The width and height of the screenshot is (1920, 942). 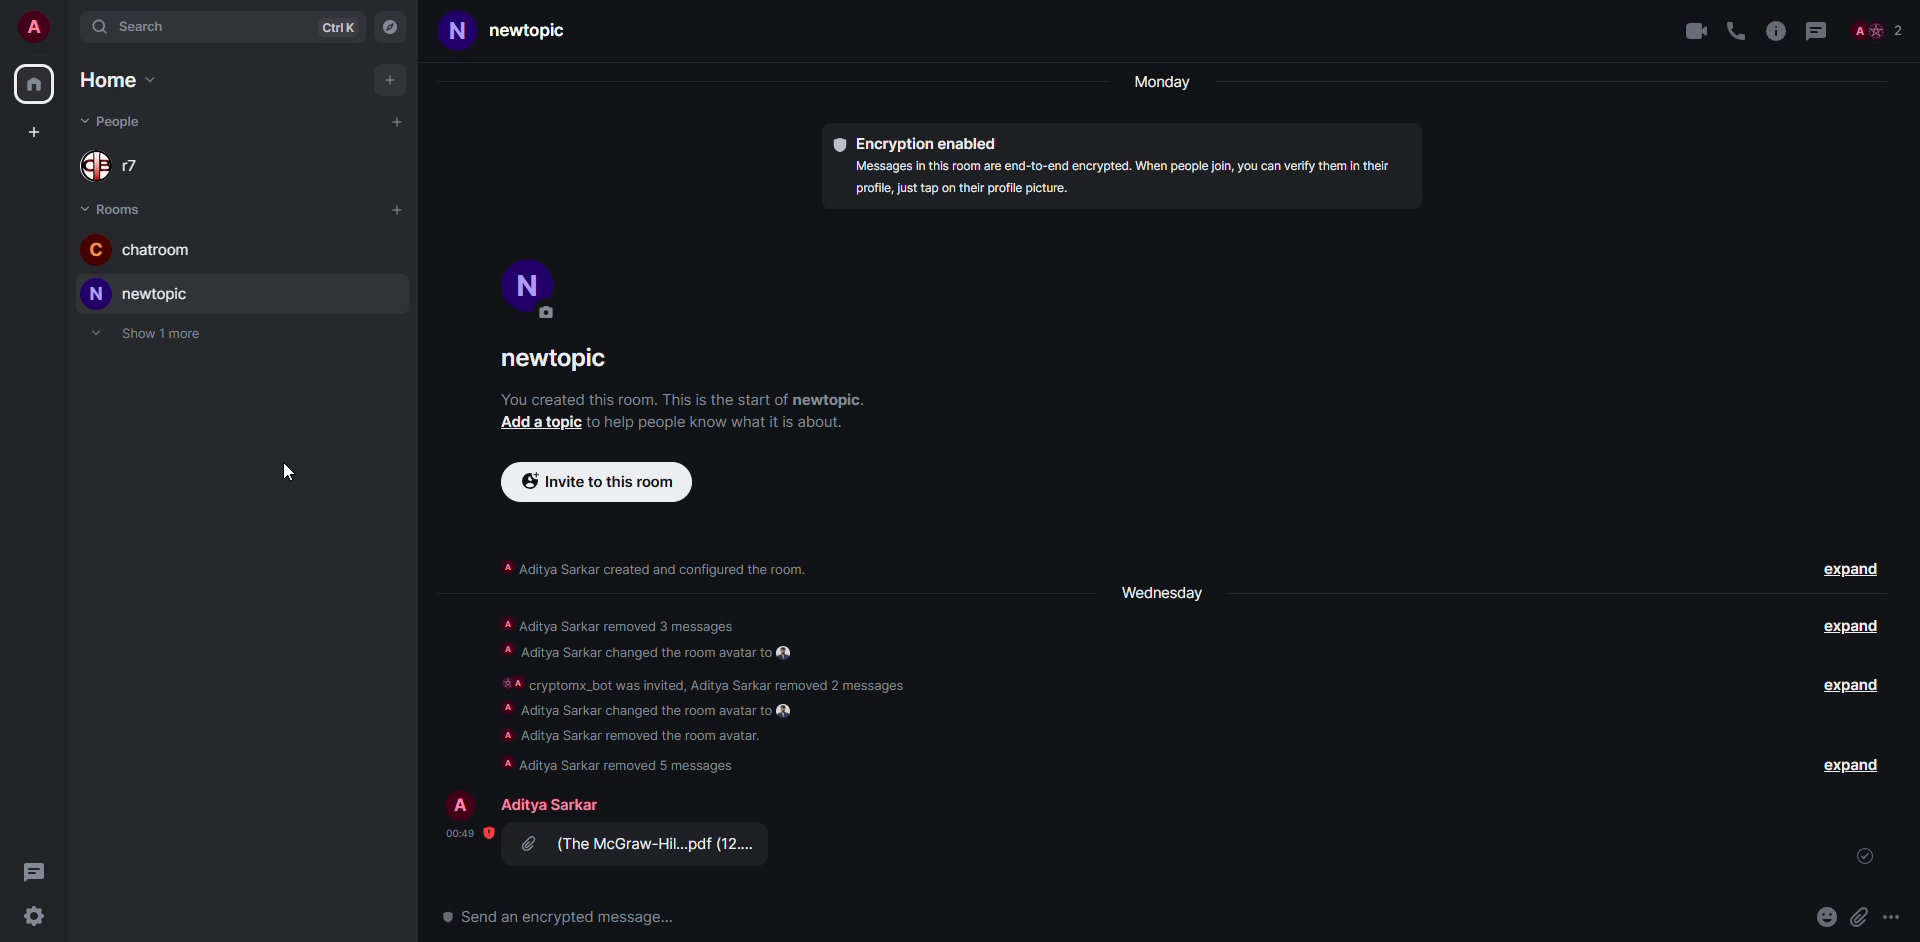 I want to click on more, so click(x=1898, y=921).